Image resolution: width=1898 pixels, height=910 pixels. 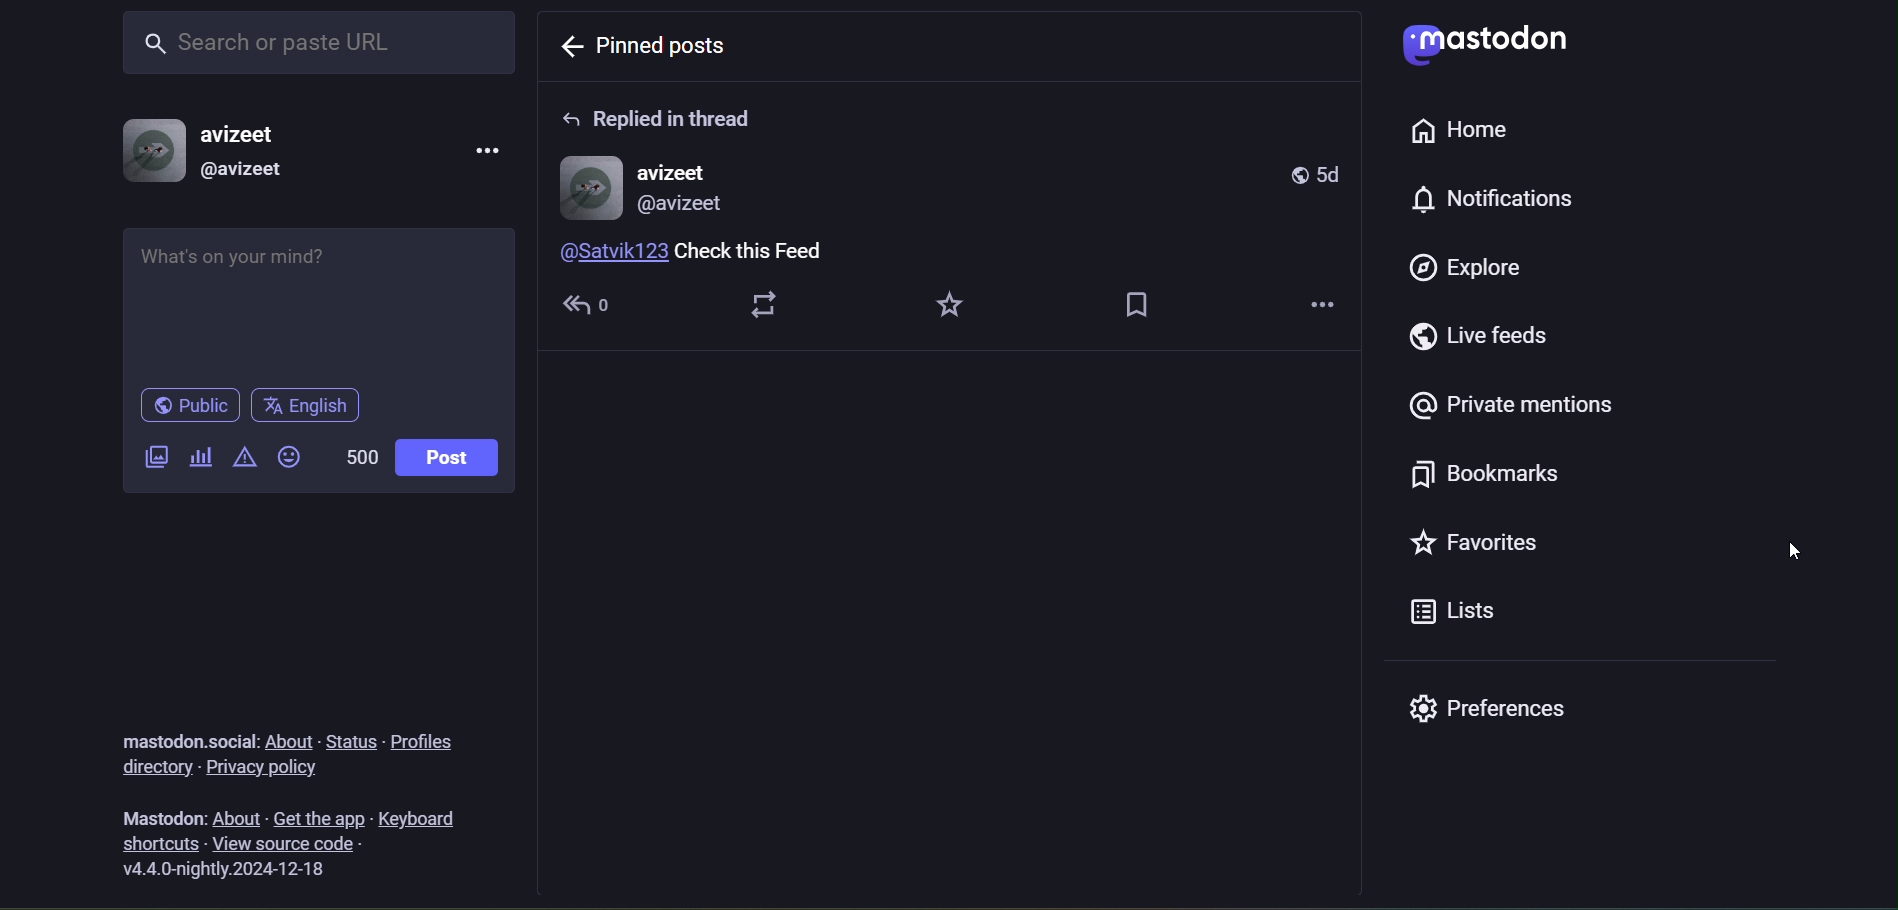 What do you see at coordinates (1495, 199) in the screenshot?
I see `notification` at bounding box center [1495, 199].